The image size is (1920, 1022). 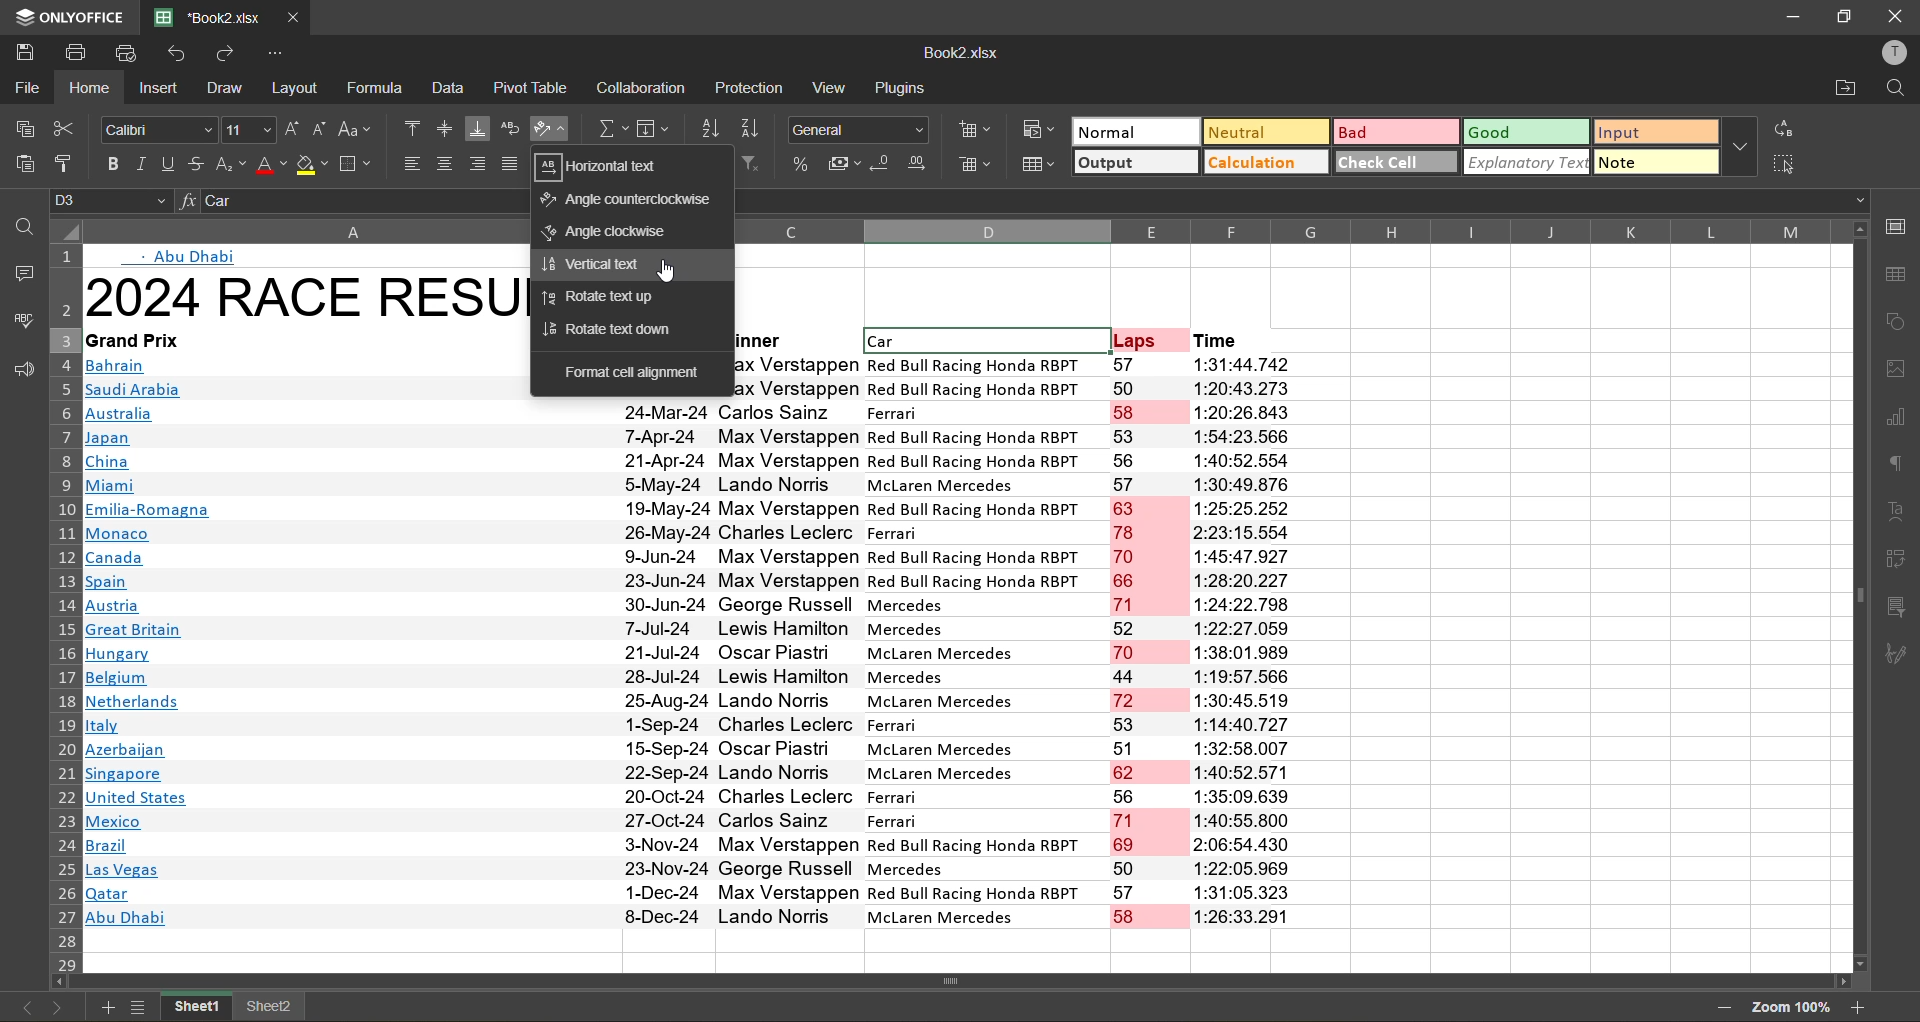 What do you see at coordinates (181, 258) in the screenshot?
I see `Abu dhabi` at bounding box center [181, 258].